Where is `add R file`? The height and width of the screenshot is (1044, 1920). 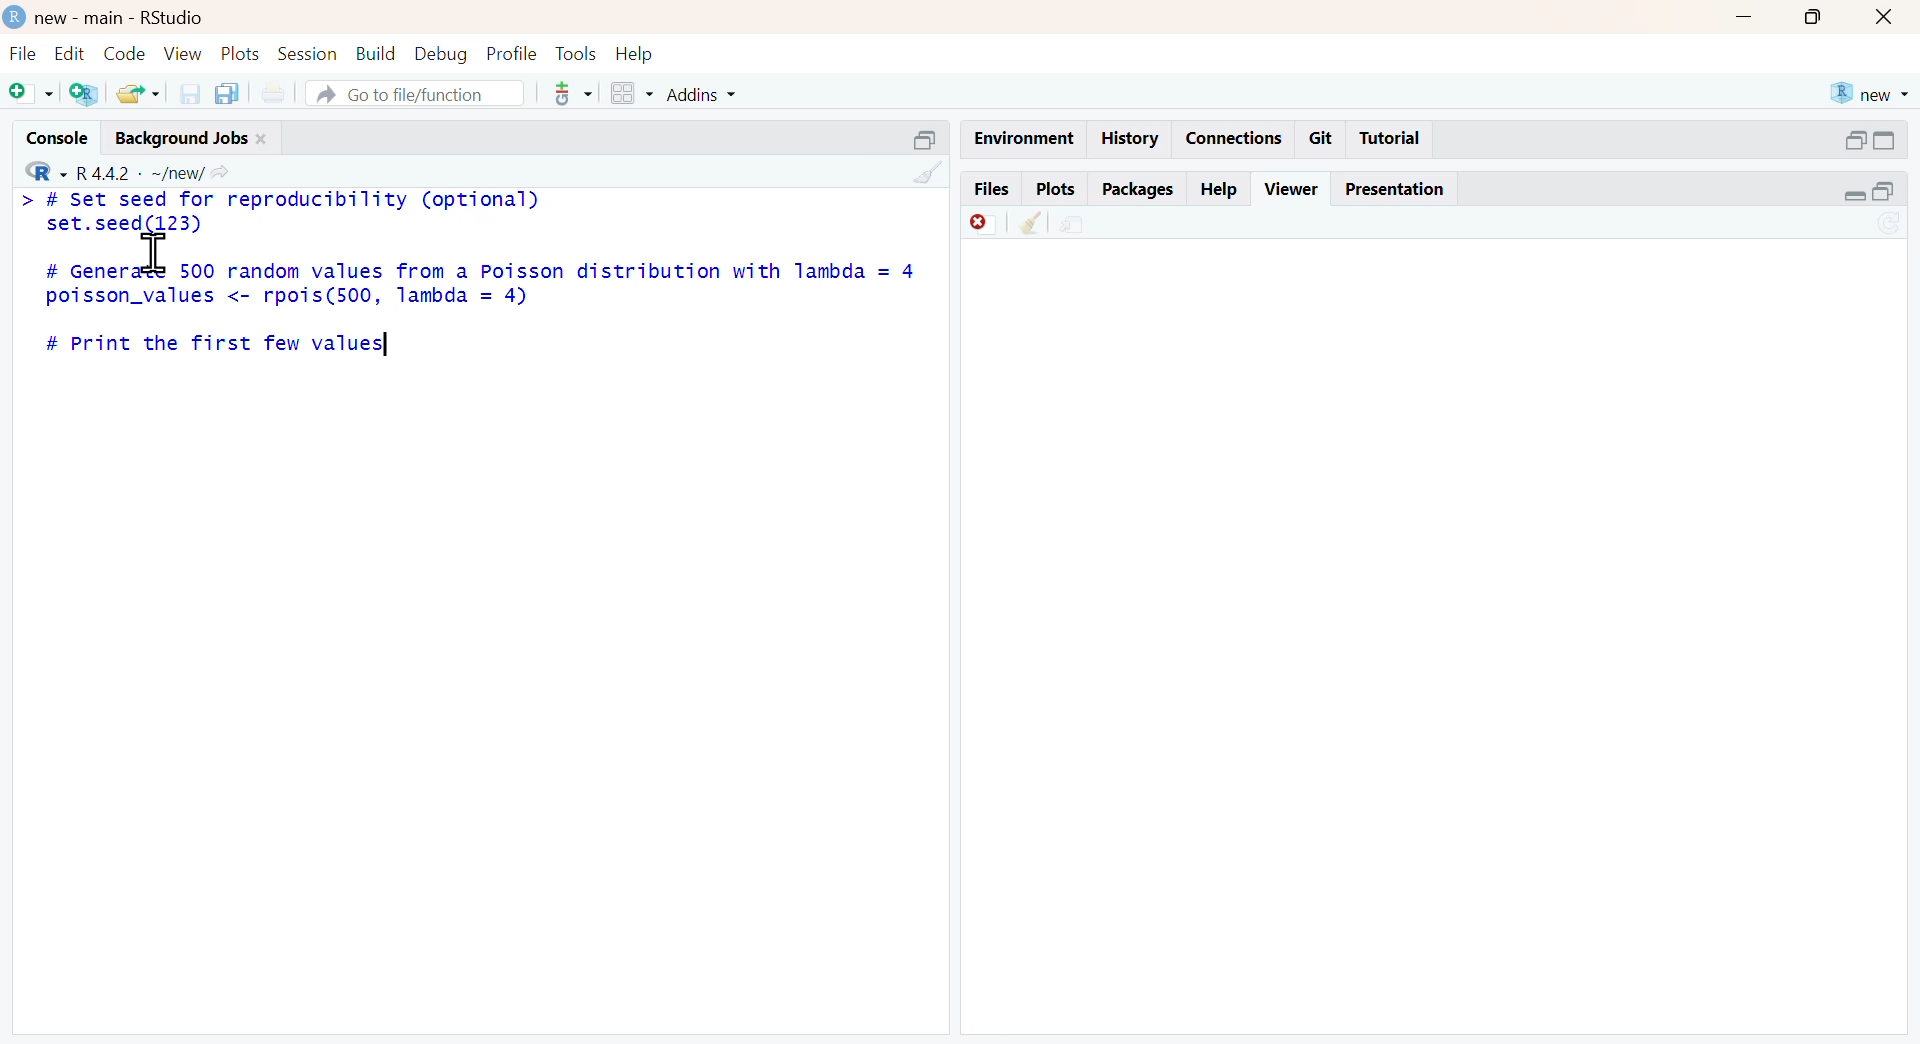
add R file is located at coordinates (87, 93).